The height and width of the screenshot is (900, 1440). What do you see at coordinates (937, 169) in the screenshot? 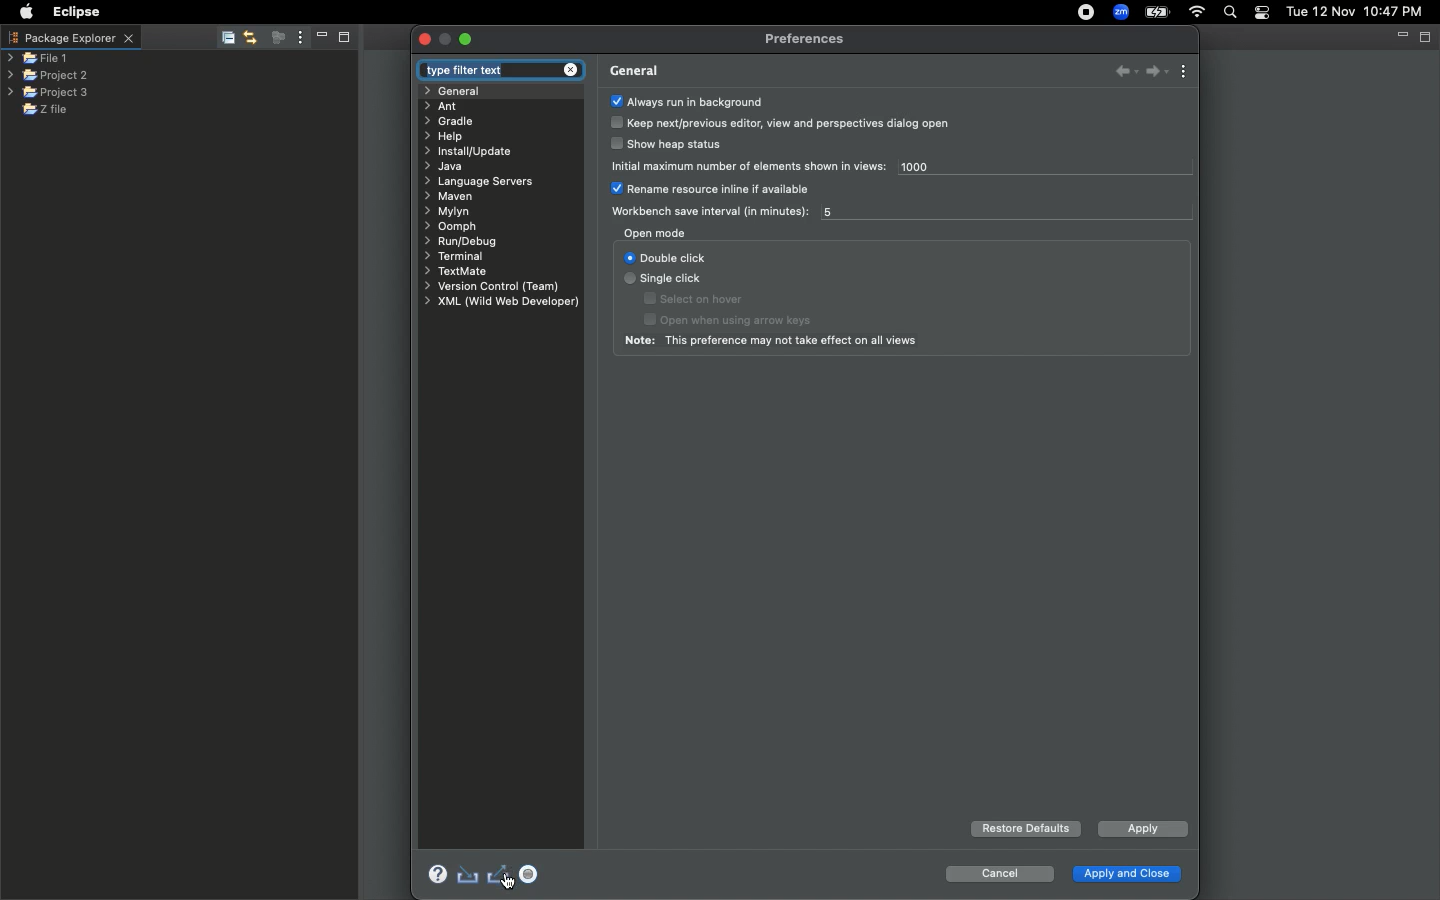
I see `1000` at bounding box center [937, 169].